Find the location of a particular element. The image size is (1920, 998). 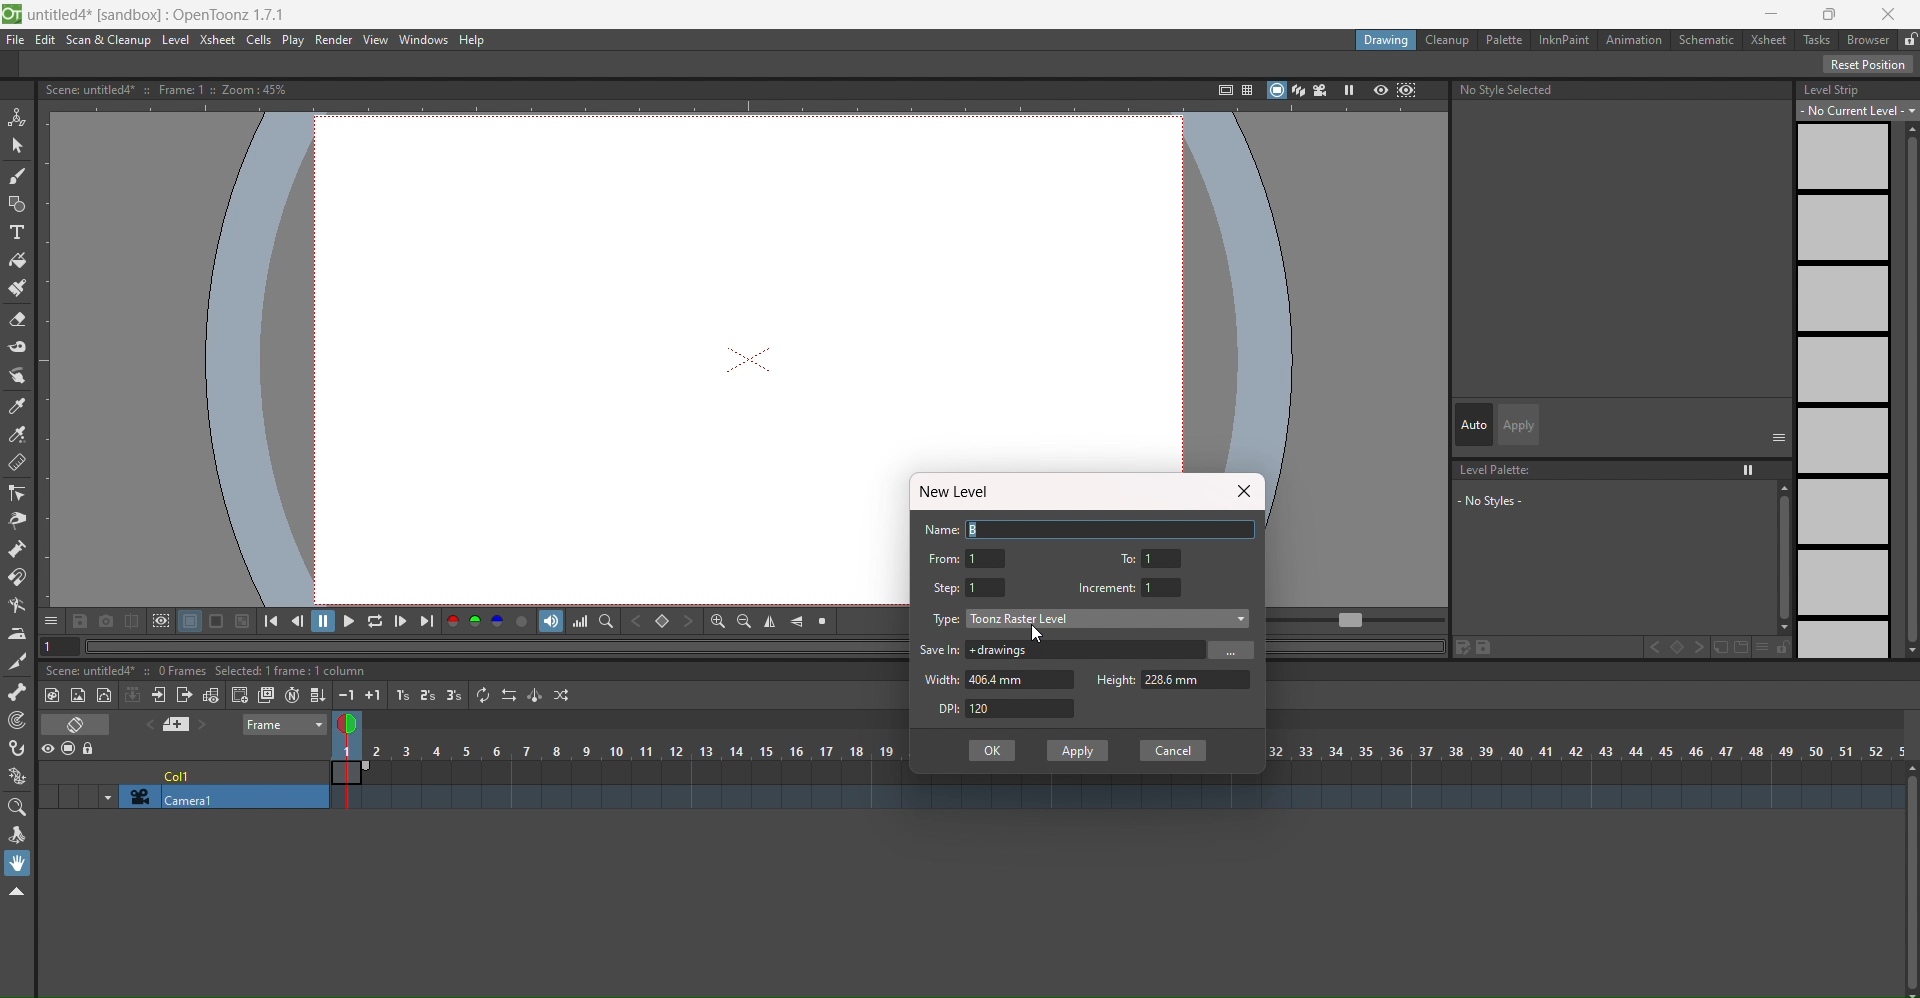

fill in empty cells is located at coordinates (317, 693).